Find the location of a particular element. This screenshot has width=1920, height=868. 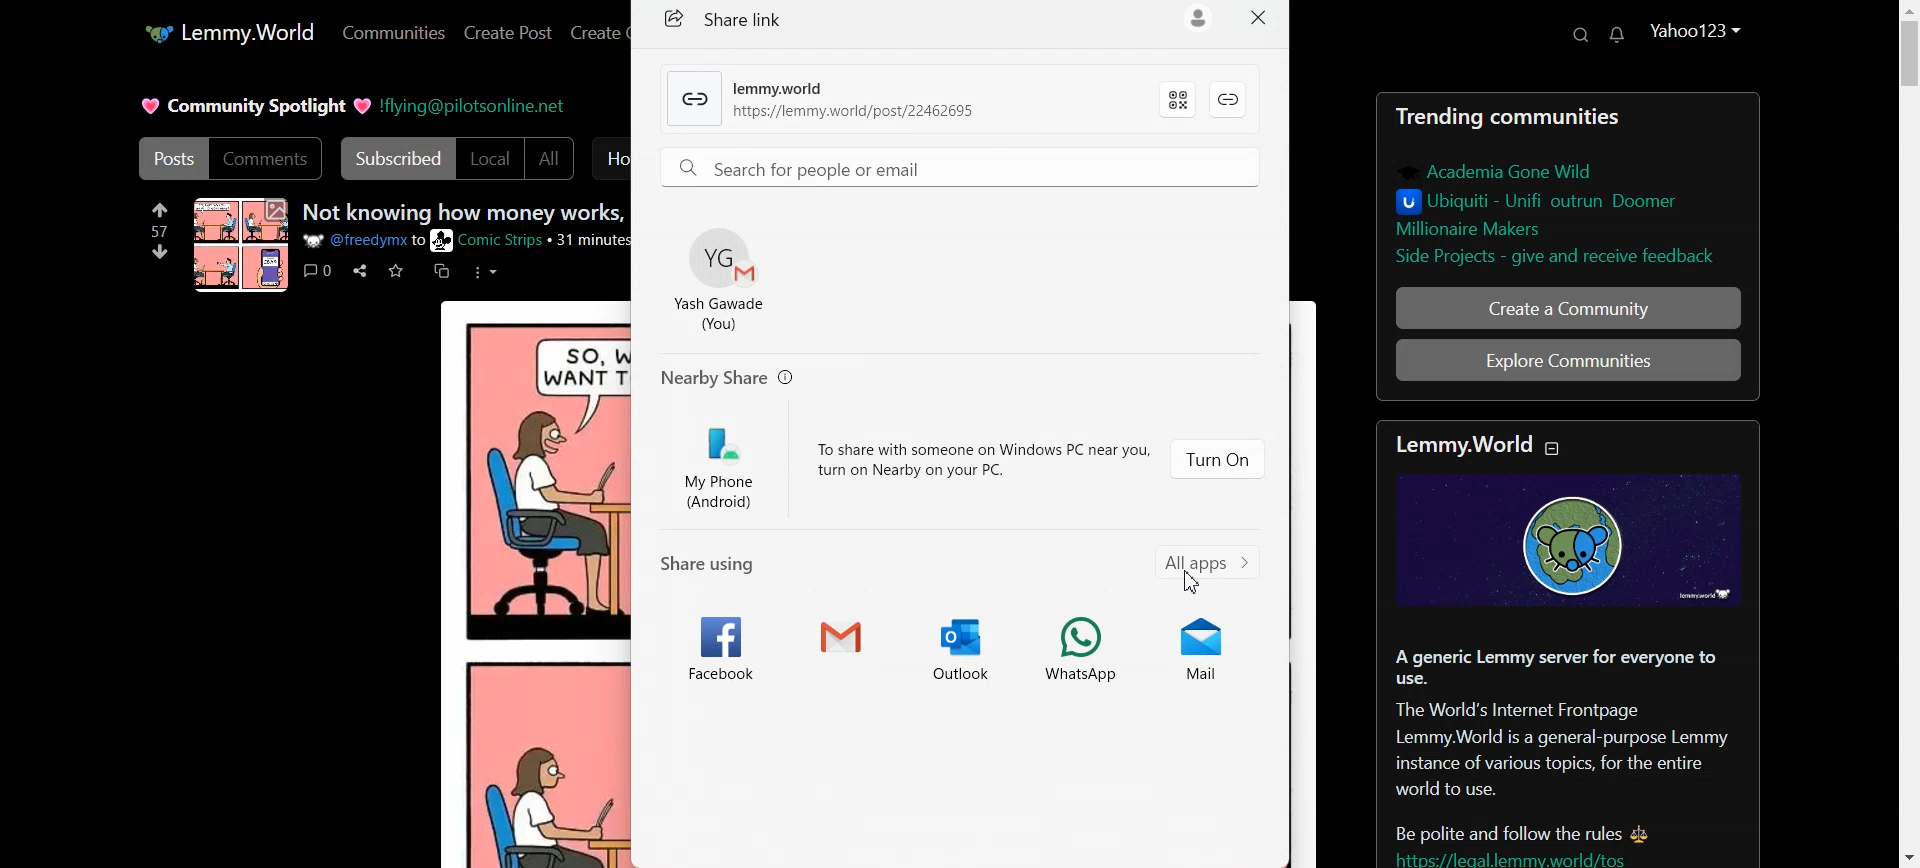

My phone is located at coordinates (726, 464).